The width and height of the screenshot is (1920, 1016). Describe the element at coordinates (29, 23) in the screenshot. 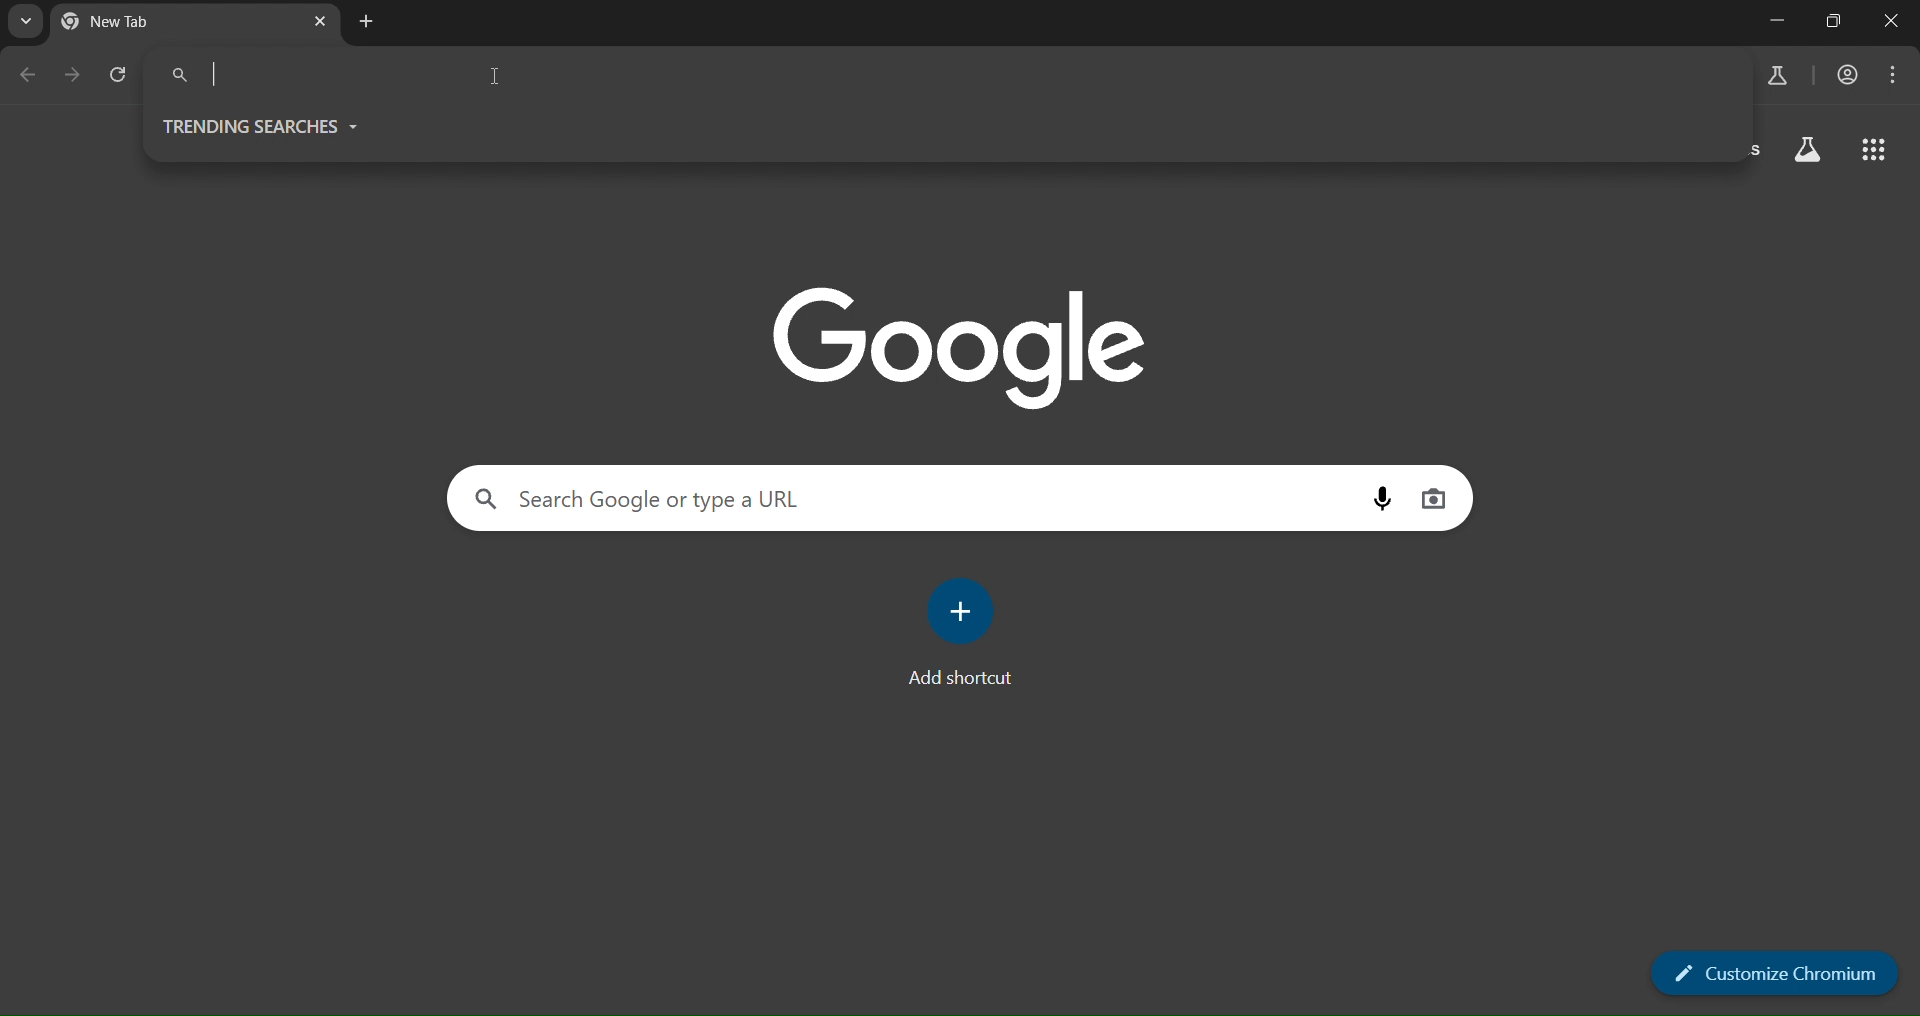

I see `search tabs` at that location.